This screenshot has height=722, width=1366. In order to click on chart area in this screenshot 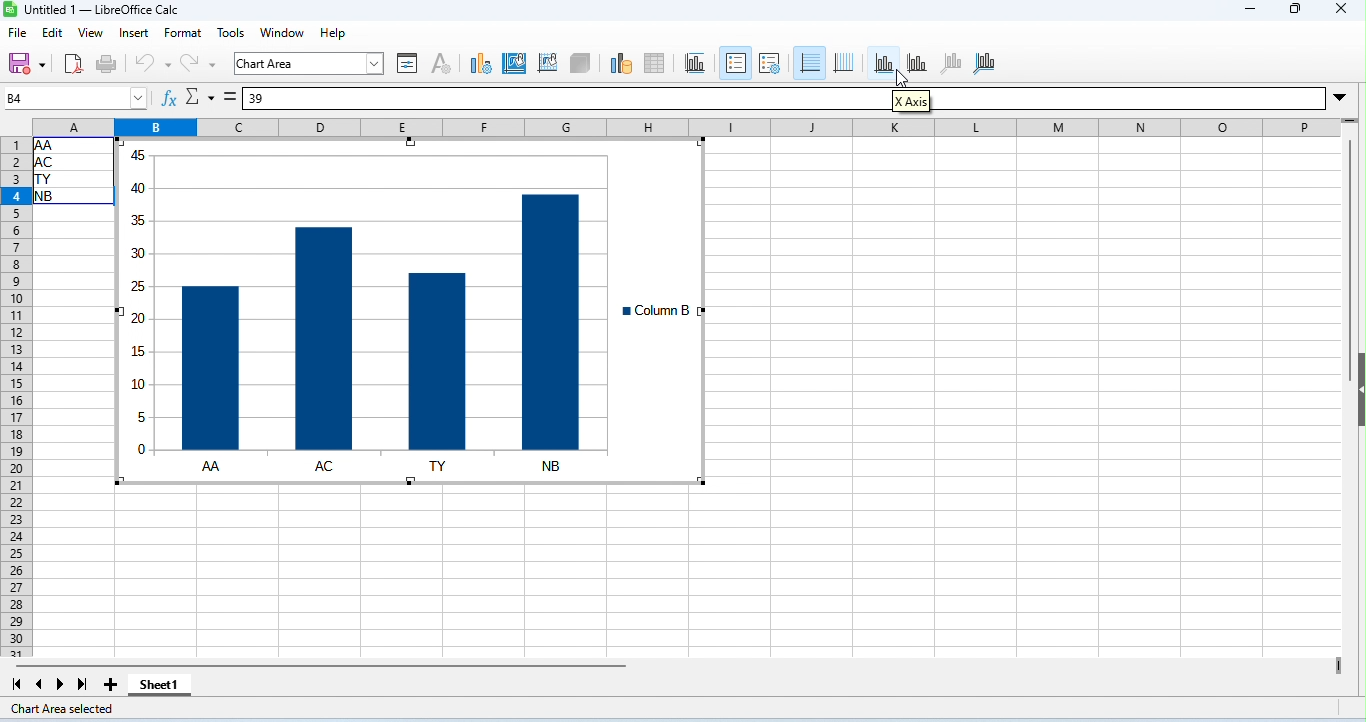, I will do `click(517, 63)`.